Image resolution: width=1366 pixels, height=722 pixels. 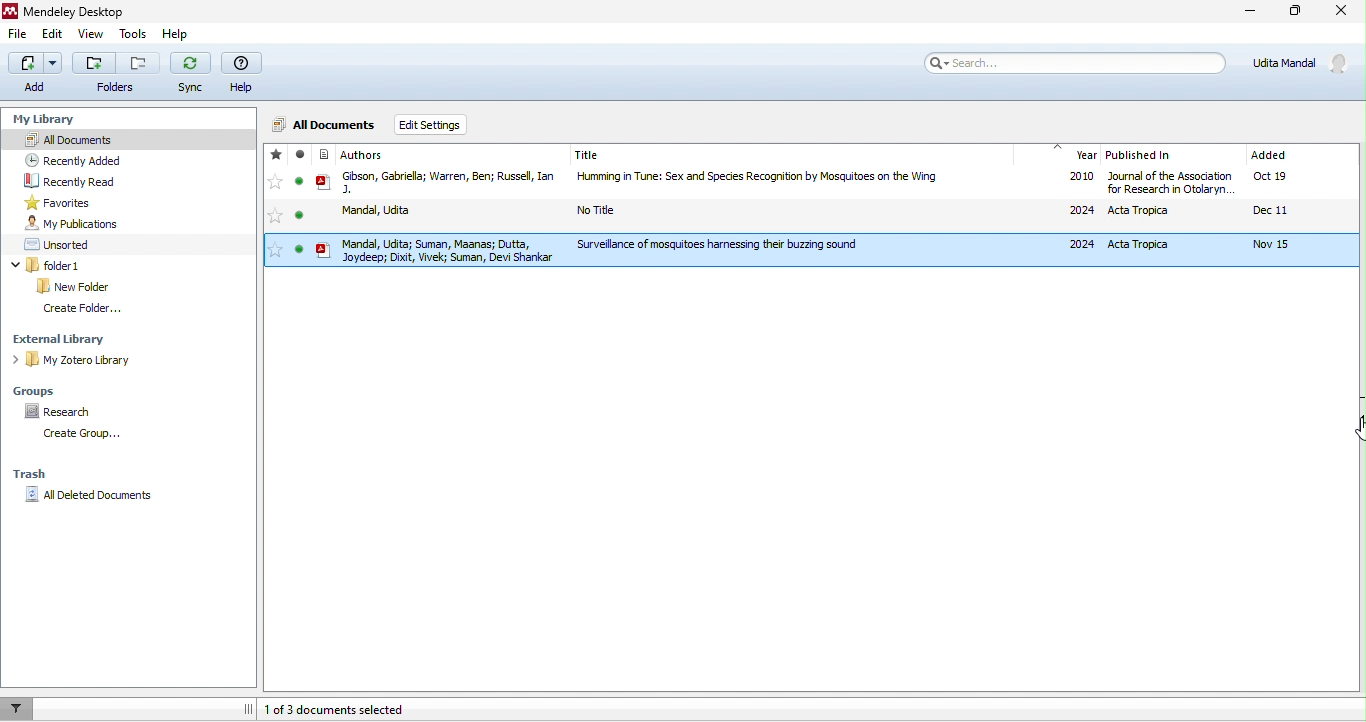 I want to click on search bar , so click(x=1068, y=63).